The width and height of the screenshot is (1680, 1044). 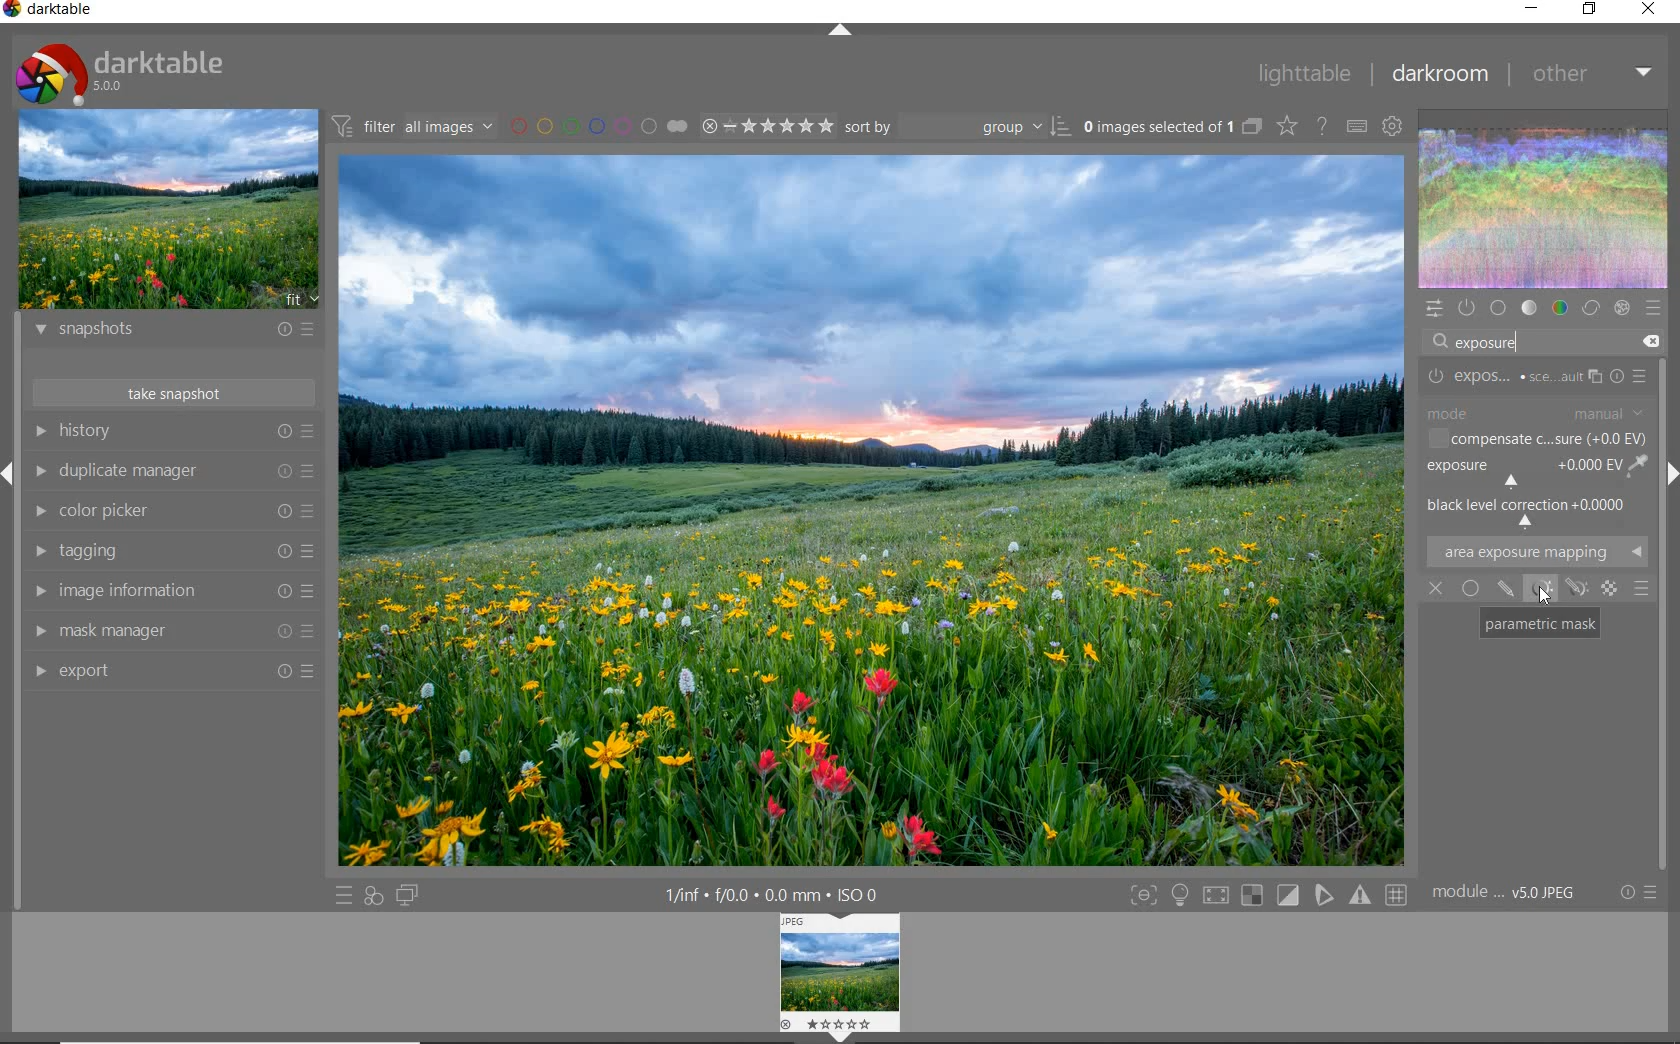 What do you see at coordinates (597, 126) in the screenshot?
I see `filter by image color` at bounding box center [597, 126].